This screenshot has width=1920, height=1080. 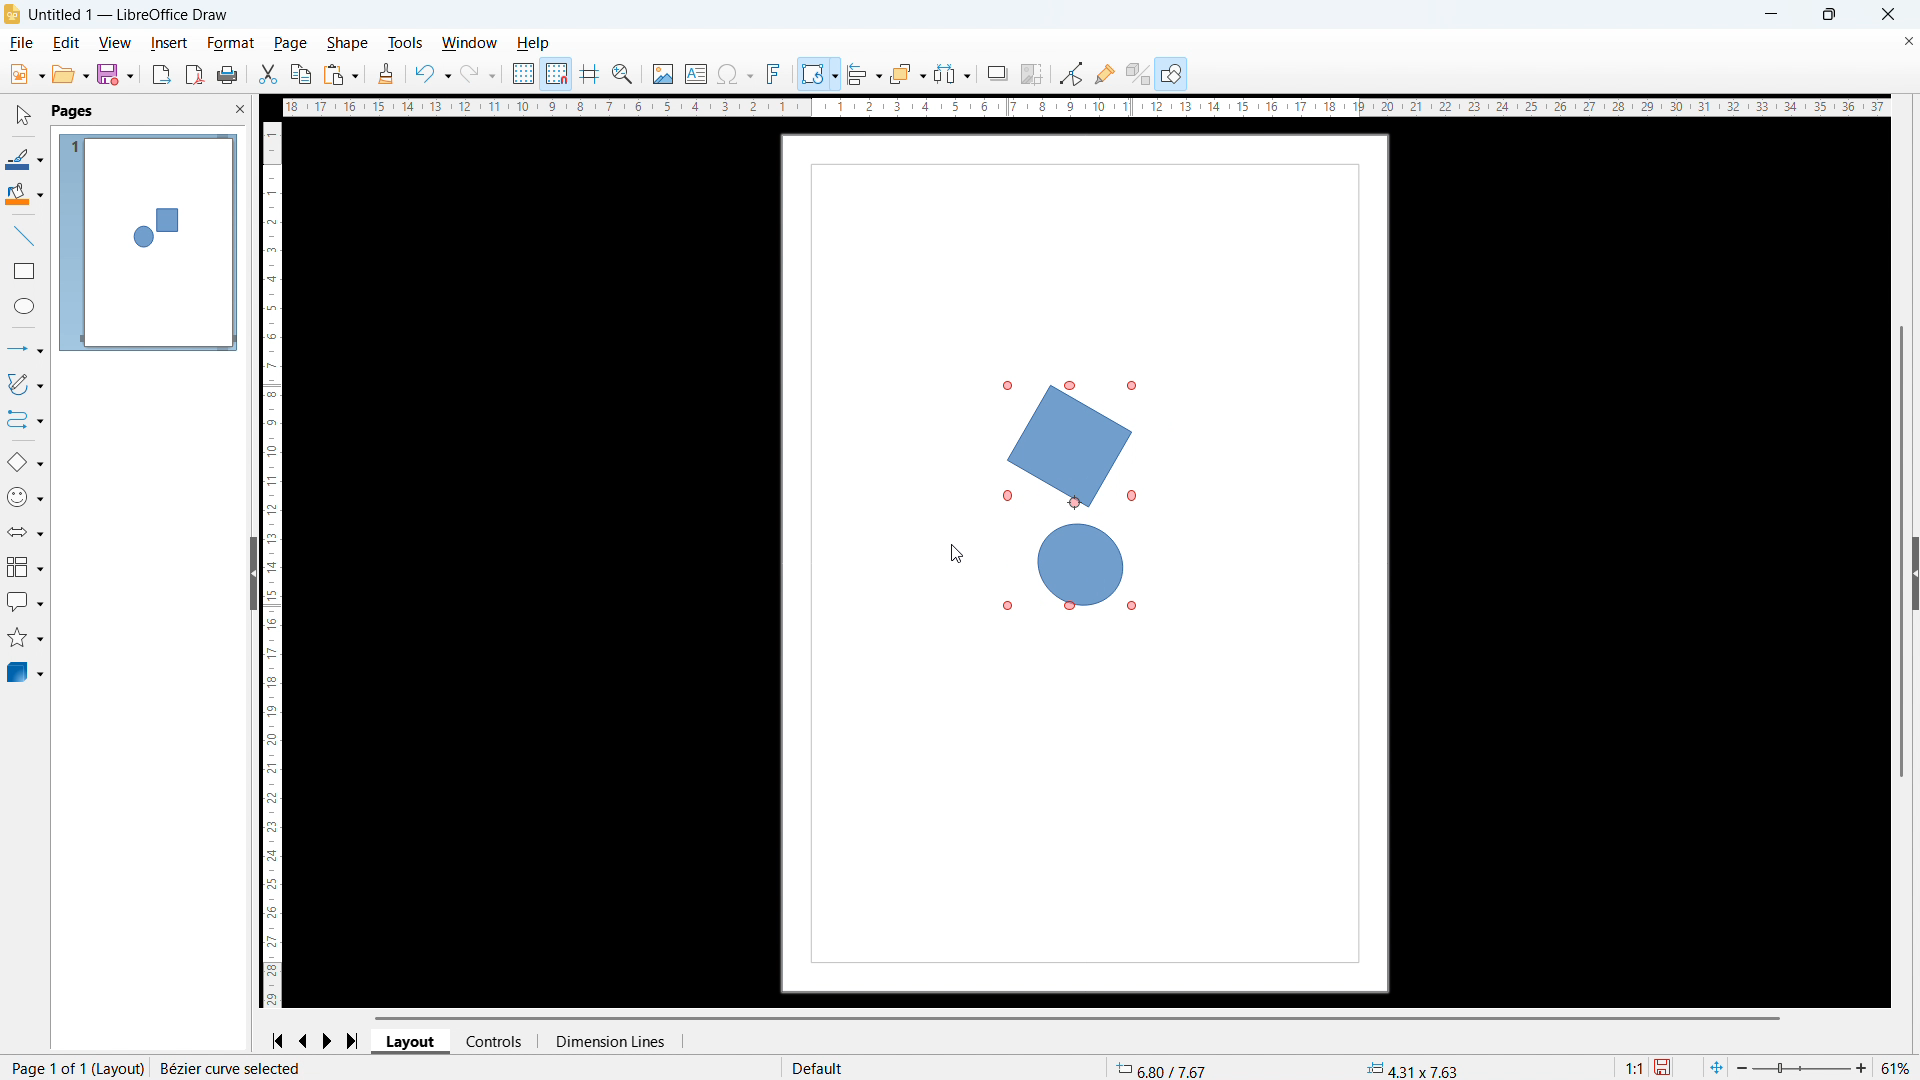 I want to click on copy , so click(x=302, y=74).